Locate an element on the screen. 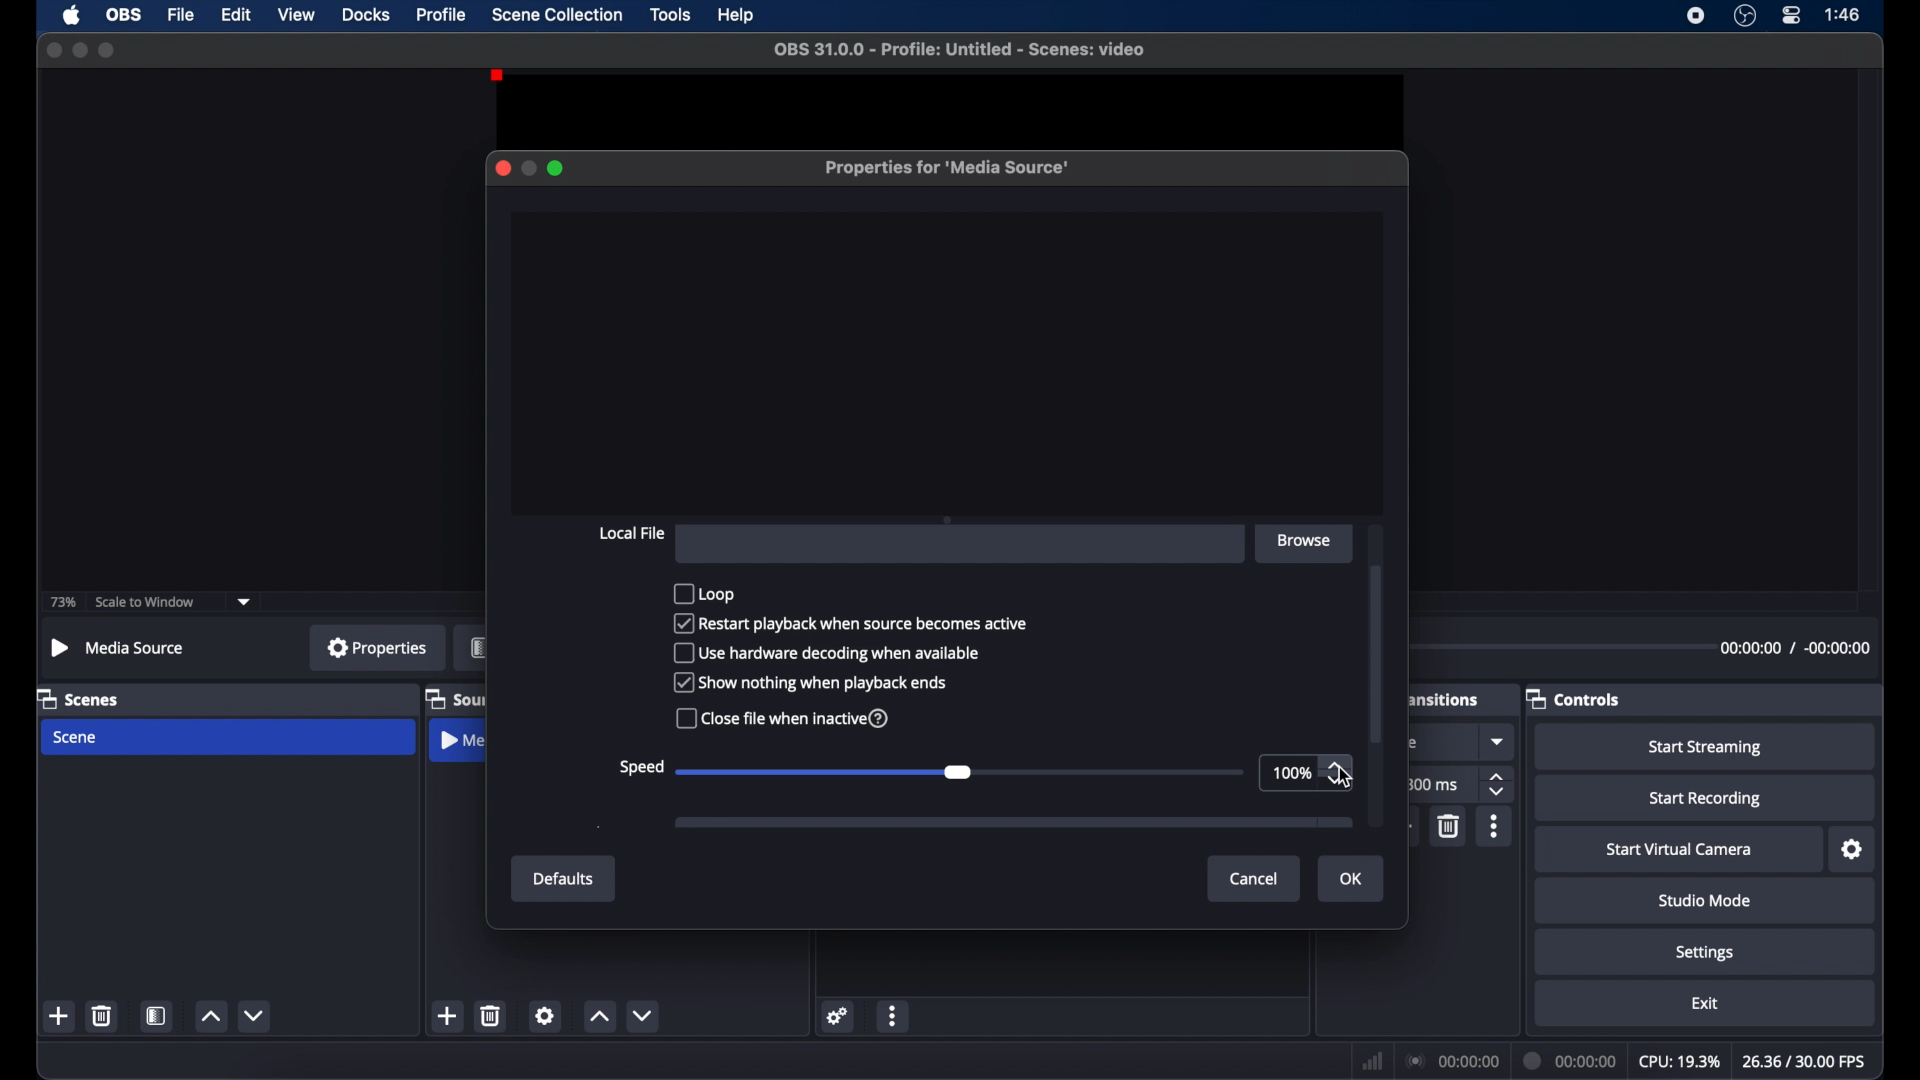 The height and width of the screenshot is (1080, 1920). minimize is located at coordinates (527, 168).